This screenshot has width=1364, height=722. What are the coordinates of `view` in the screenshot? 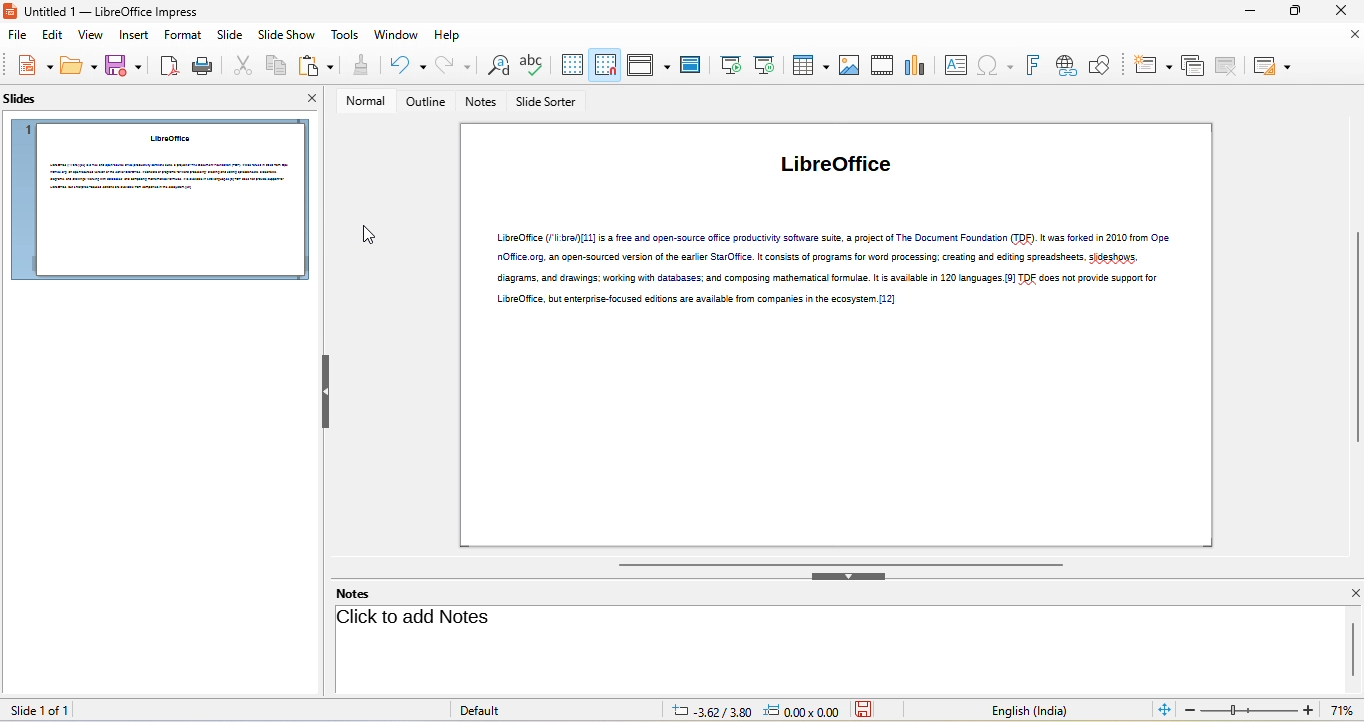 It's located at (87, 37).